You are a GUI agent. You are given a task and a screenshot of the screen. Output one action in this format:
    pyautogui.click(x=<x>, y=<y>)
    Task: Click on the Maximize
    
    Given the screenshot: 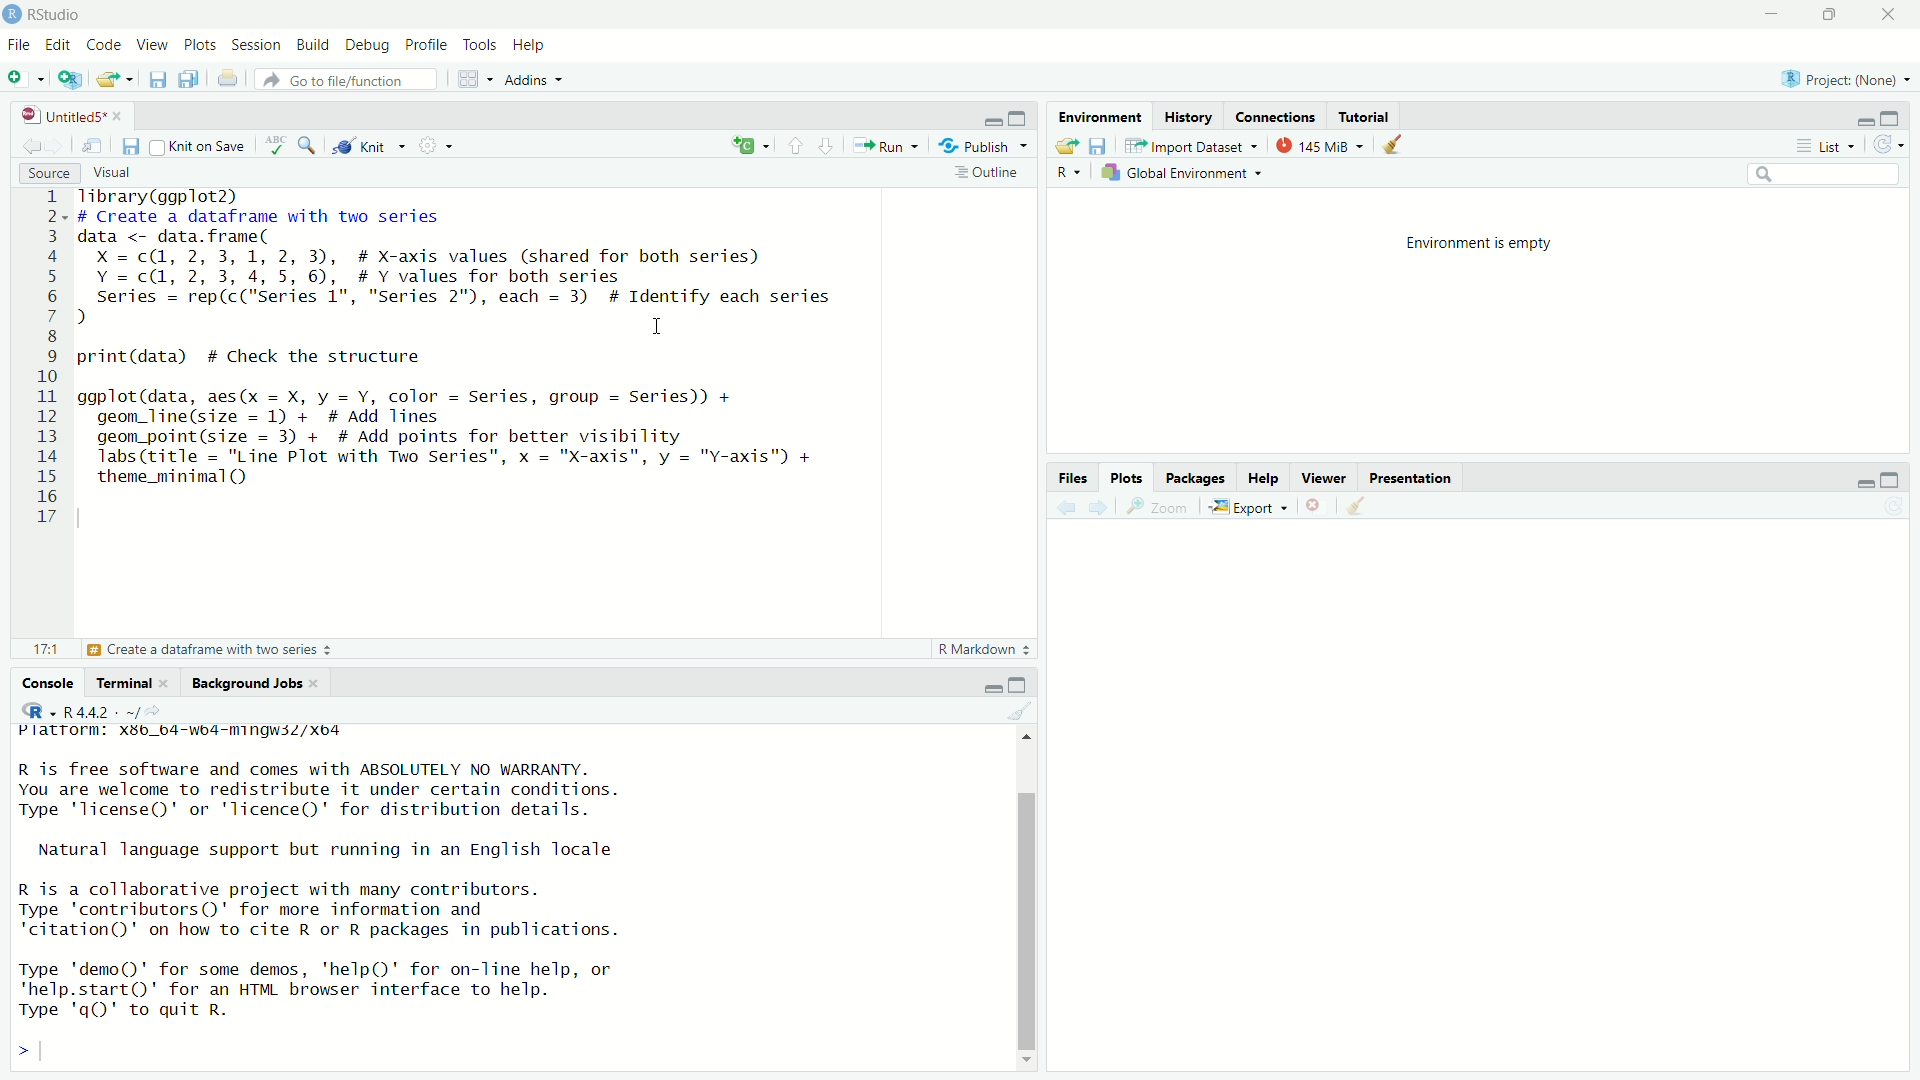 What is the action you would take?
    pyautogui.click(x=1018, y=685)
    